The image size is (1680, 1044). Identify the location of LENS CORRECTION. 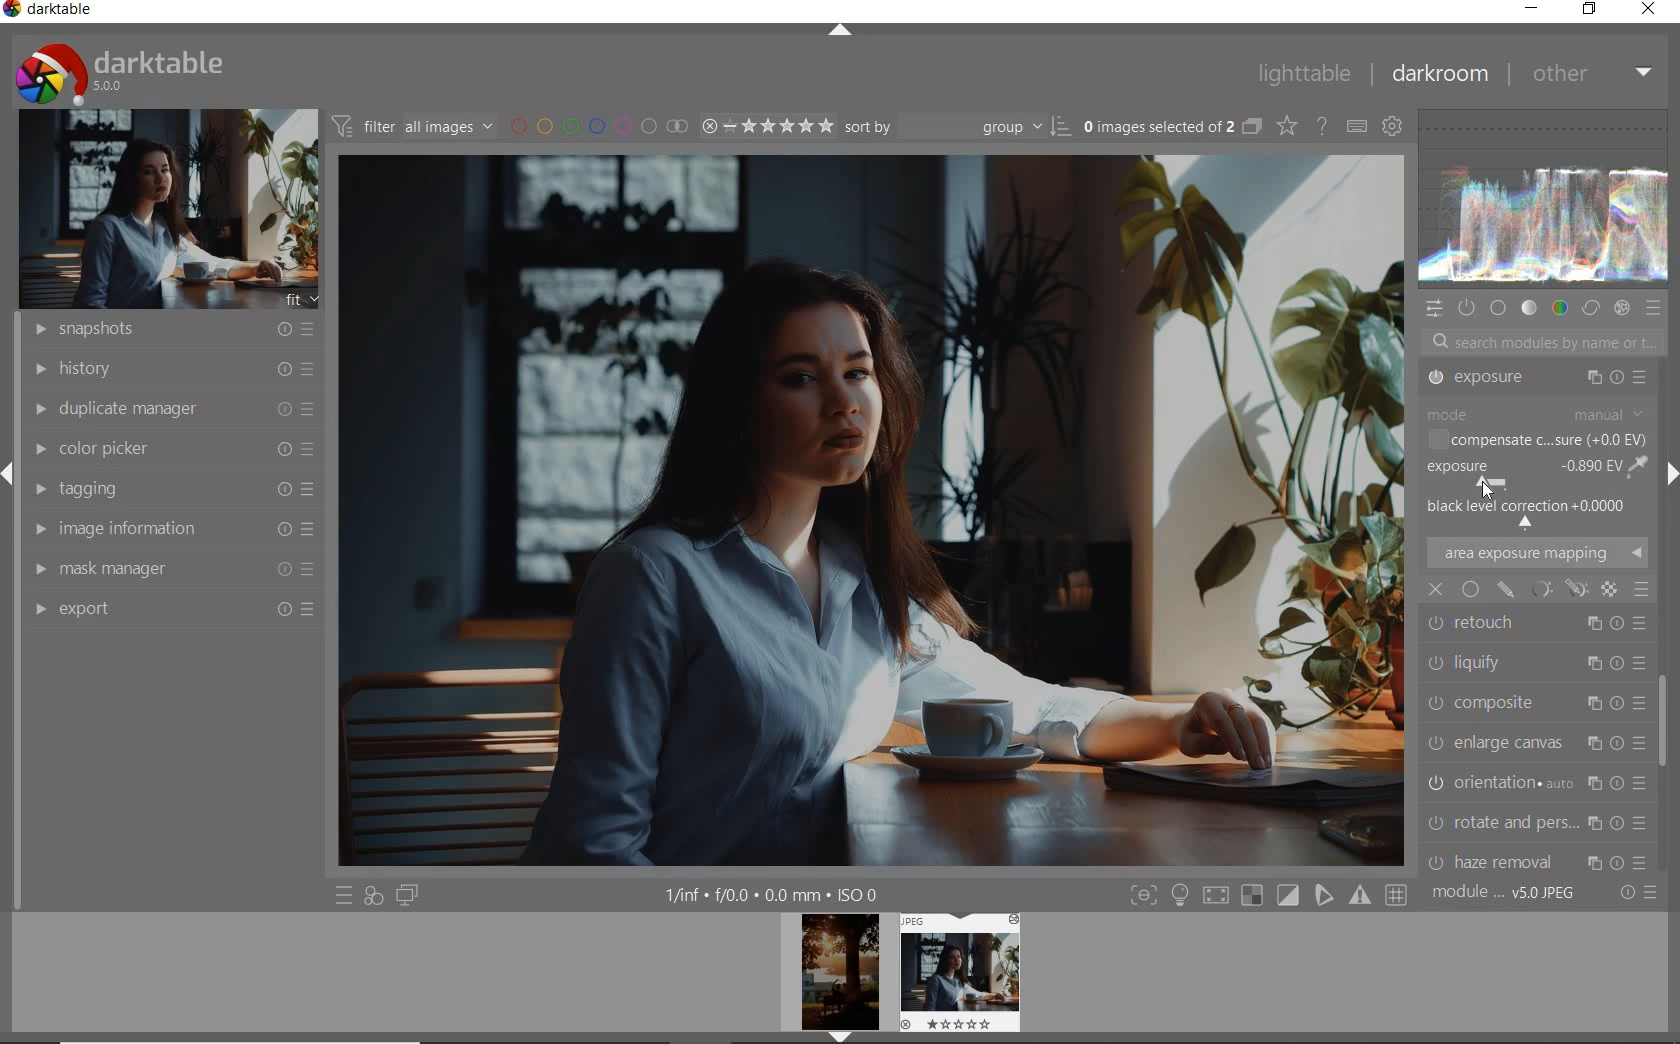
(1537, 817).